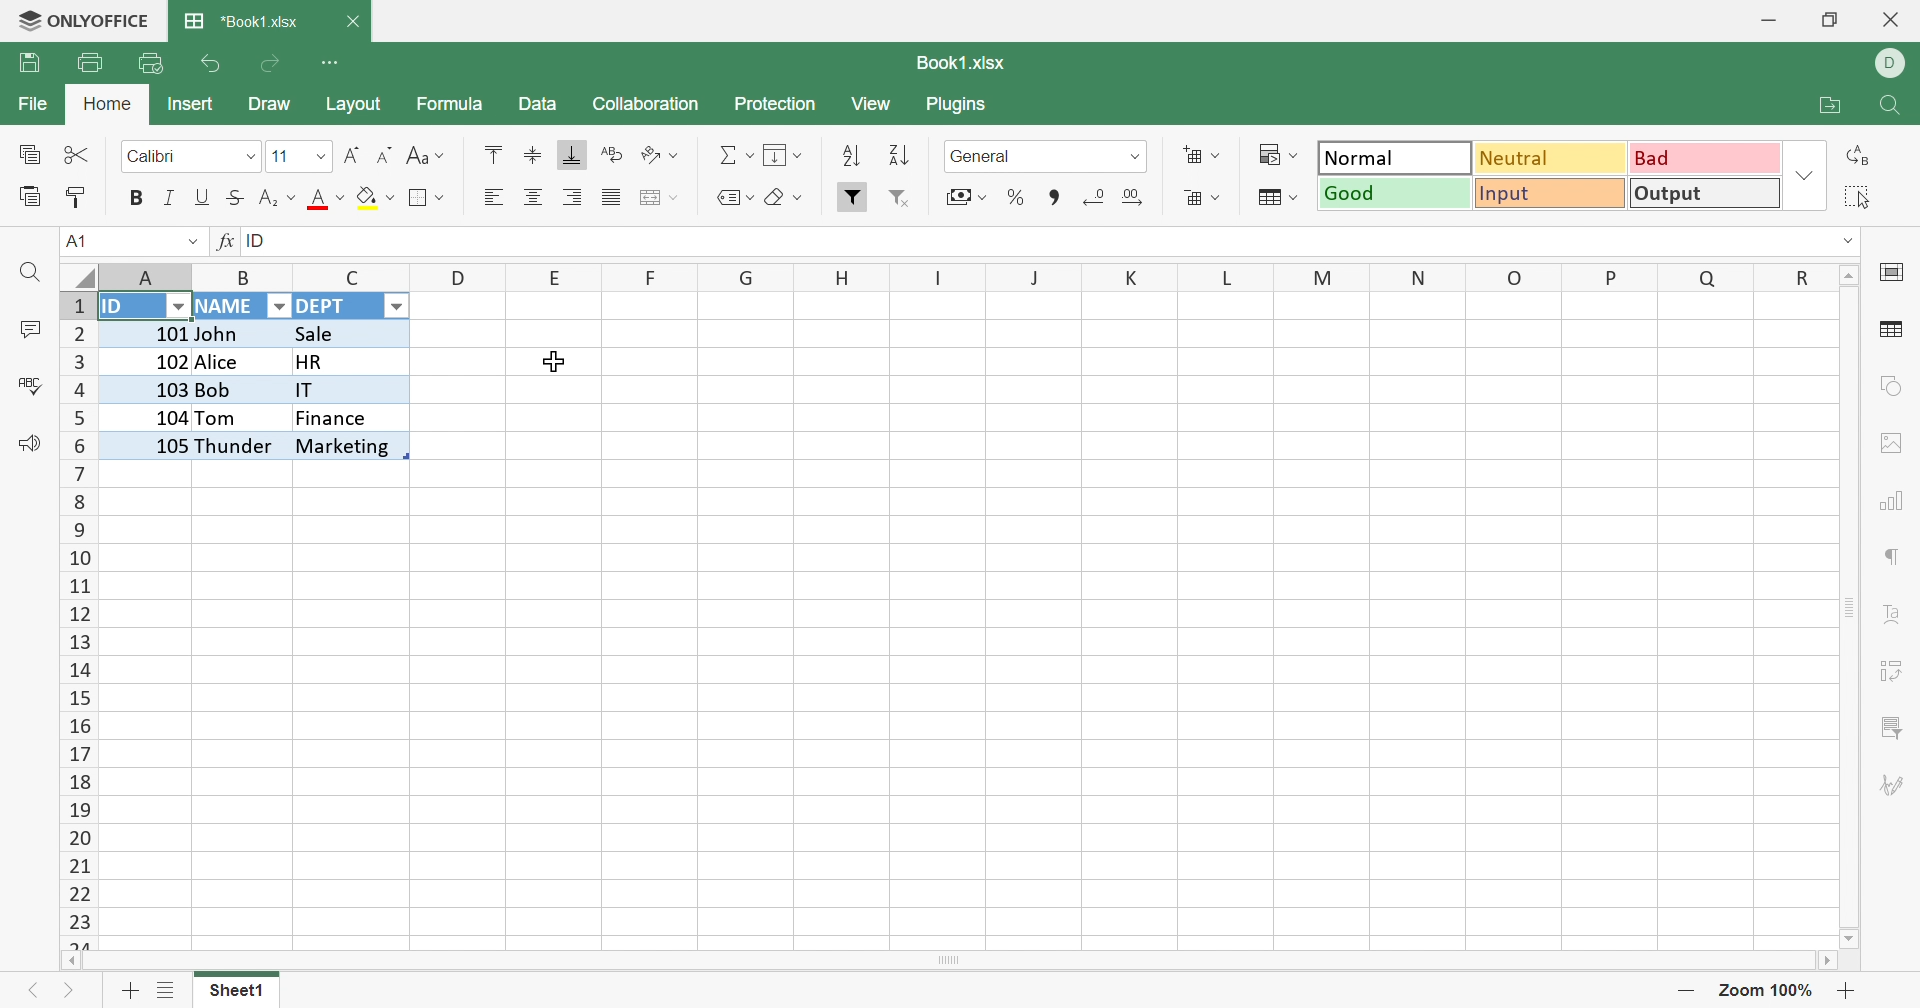  I want to click on Pivot Table settings, so click(1893, 672).